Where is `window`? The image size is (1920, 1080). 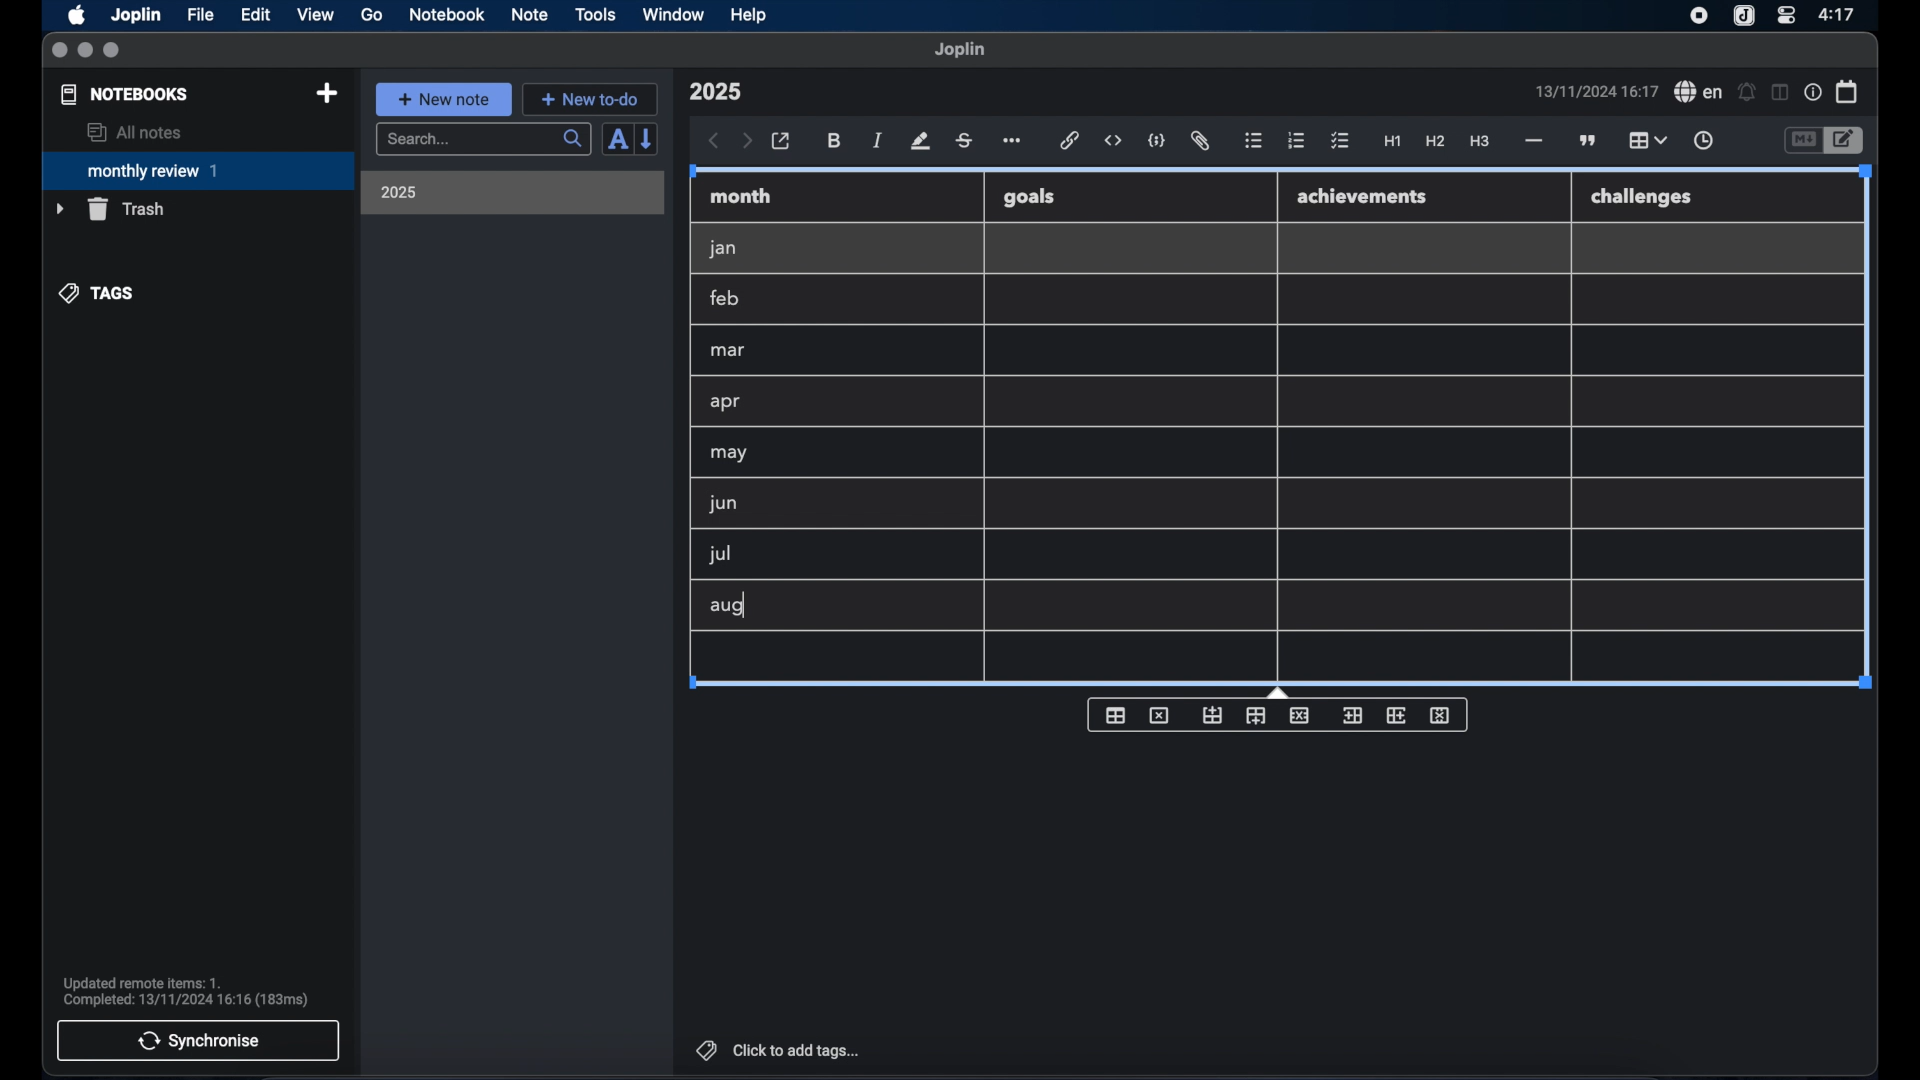
window is located at coordinates (674, 14).